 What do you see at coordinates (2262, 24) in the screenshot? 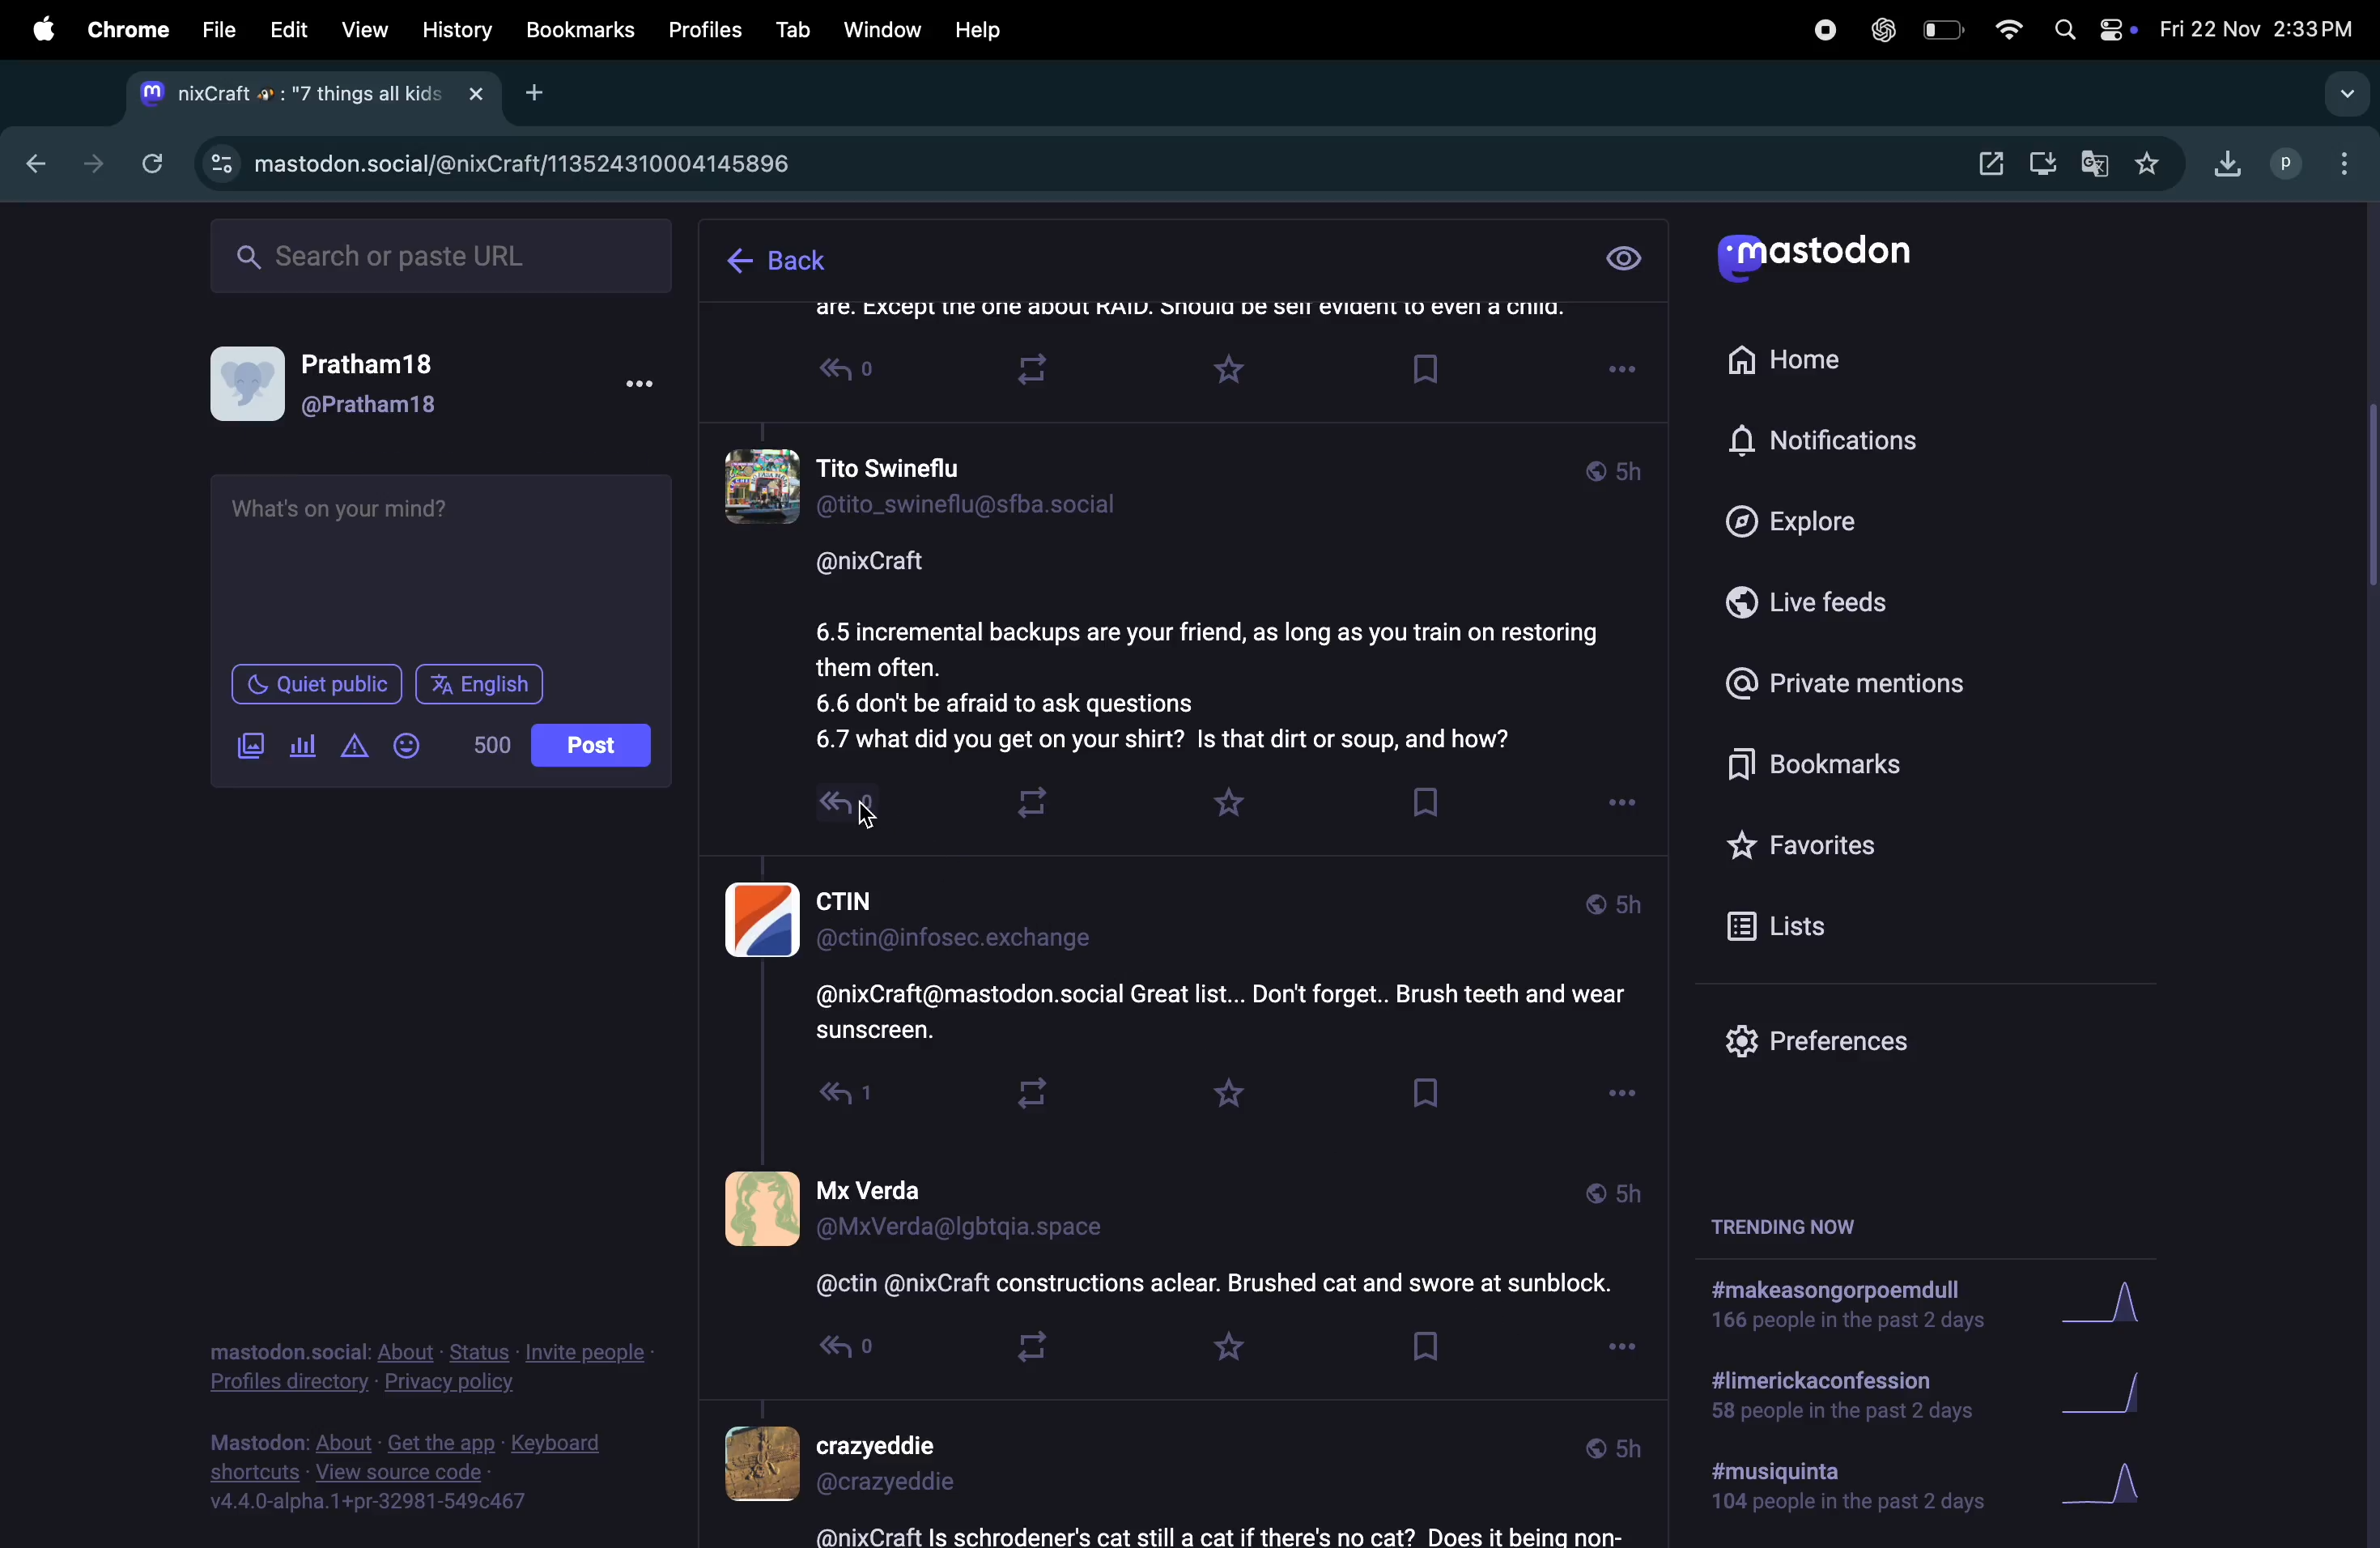
I see `Fri 22 Nov 2:33 PM` at bounding box center [2262, 24].